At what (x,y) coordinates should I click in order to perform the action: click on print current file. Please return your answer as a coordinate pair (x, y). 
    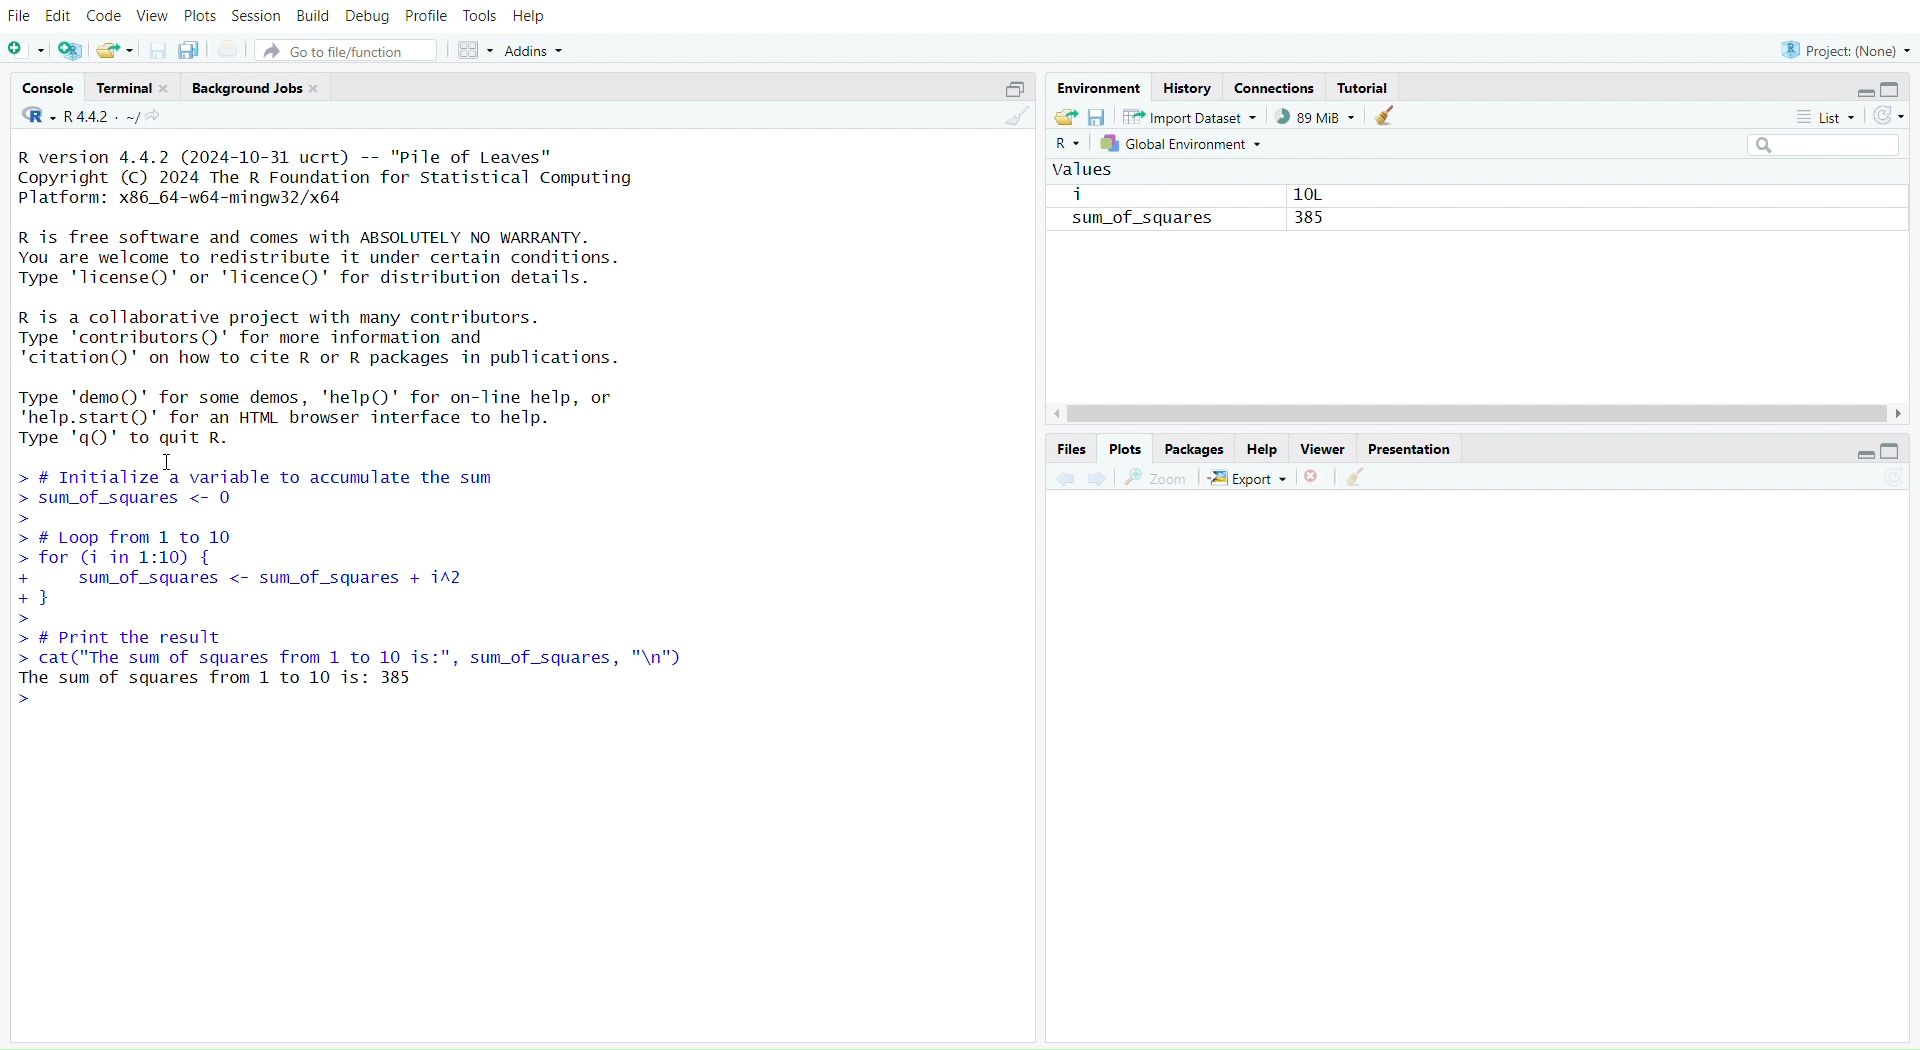
    Looking at the image, I should click on (233, 50).